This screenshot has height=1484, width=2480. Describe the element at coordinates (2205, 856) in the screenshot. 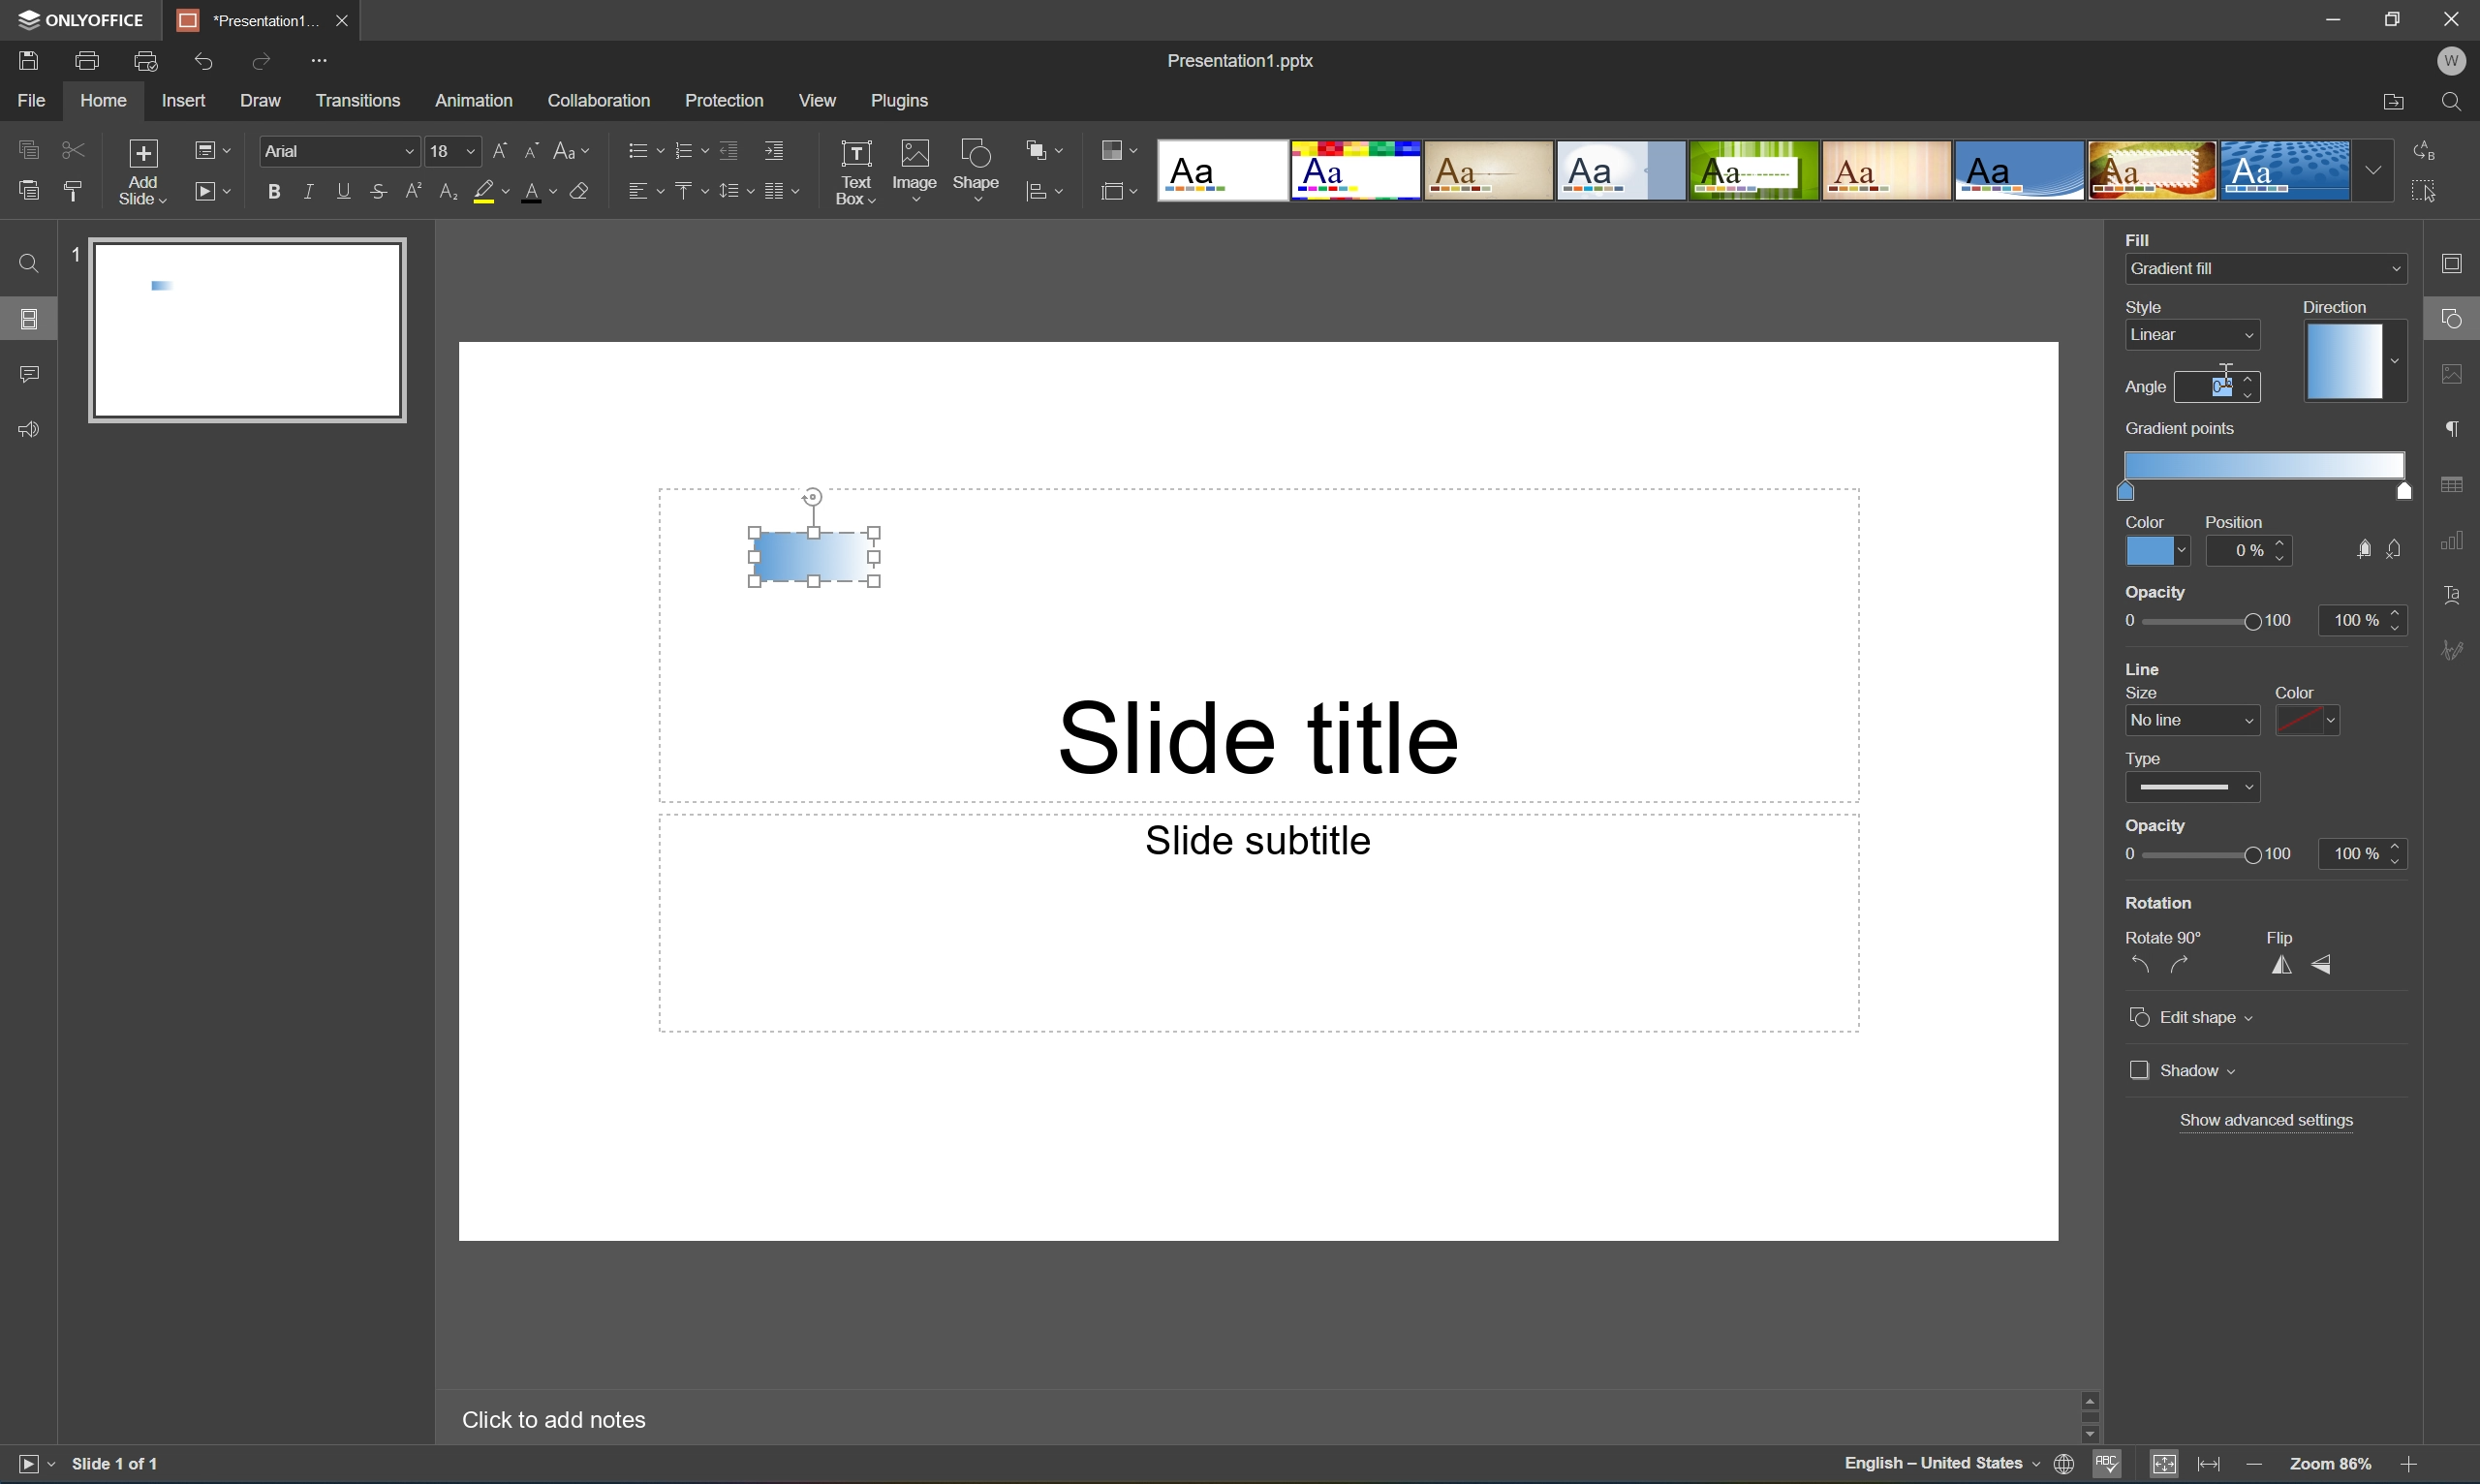

I see `Slider` at that location.